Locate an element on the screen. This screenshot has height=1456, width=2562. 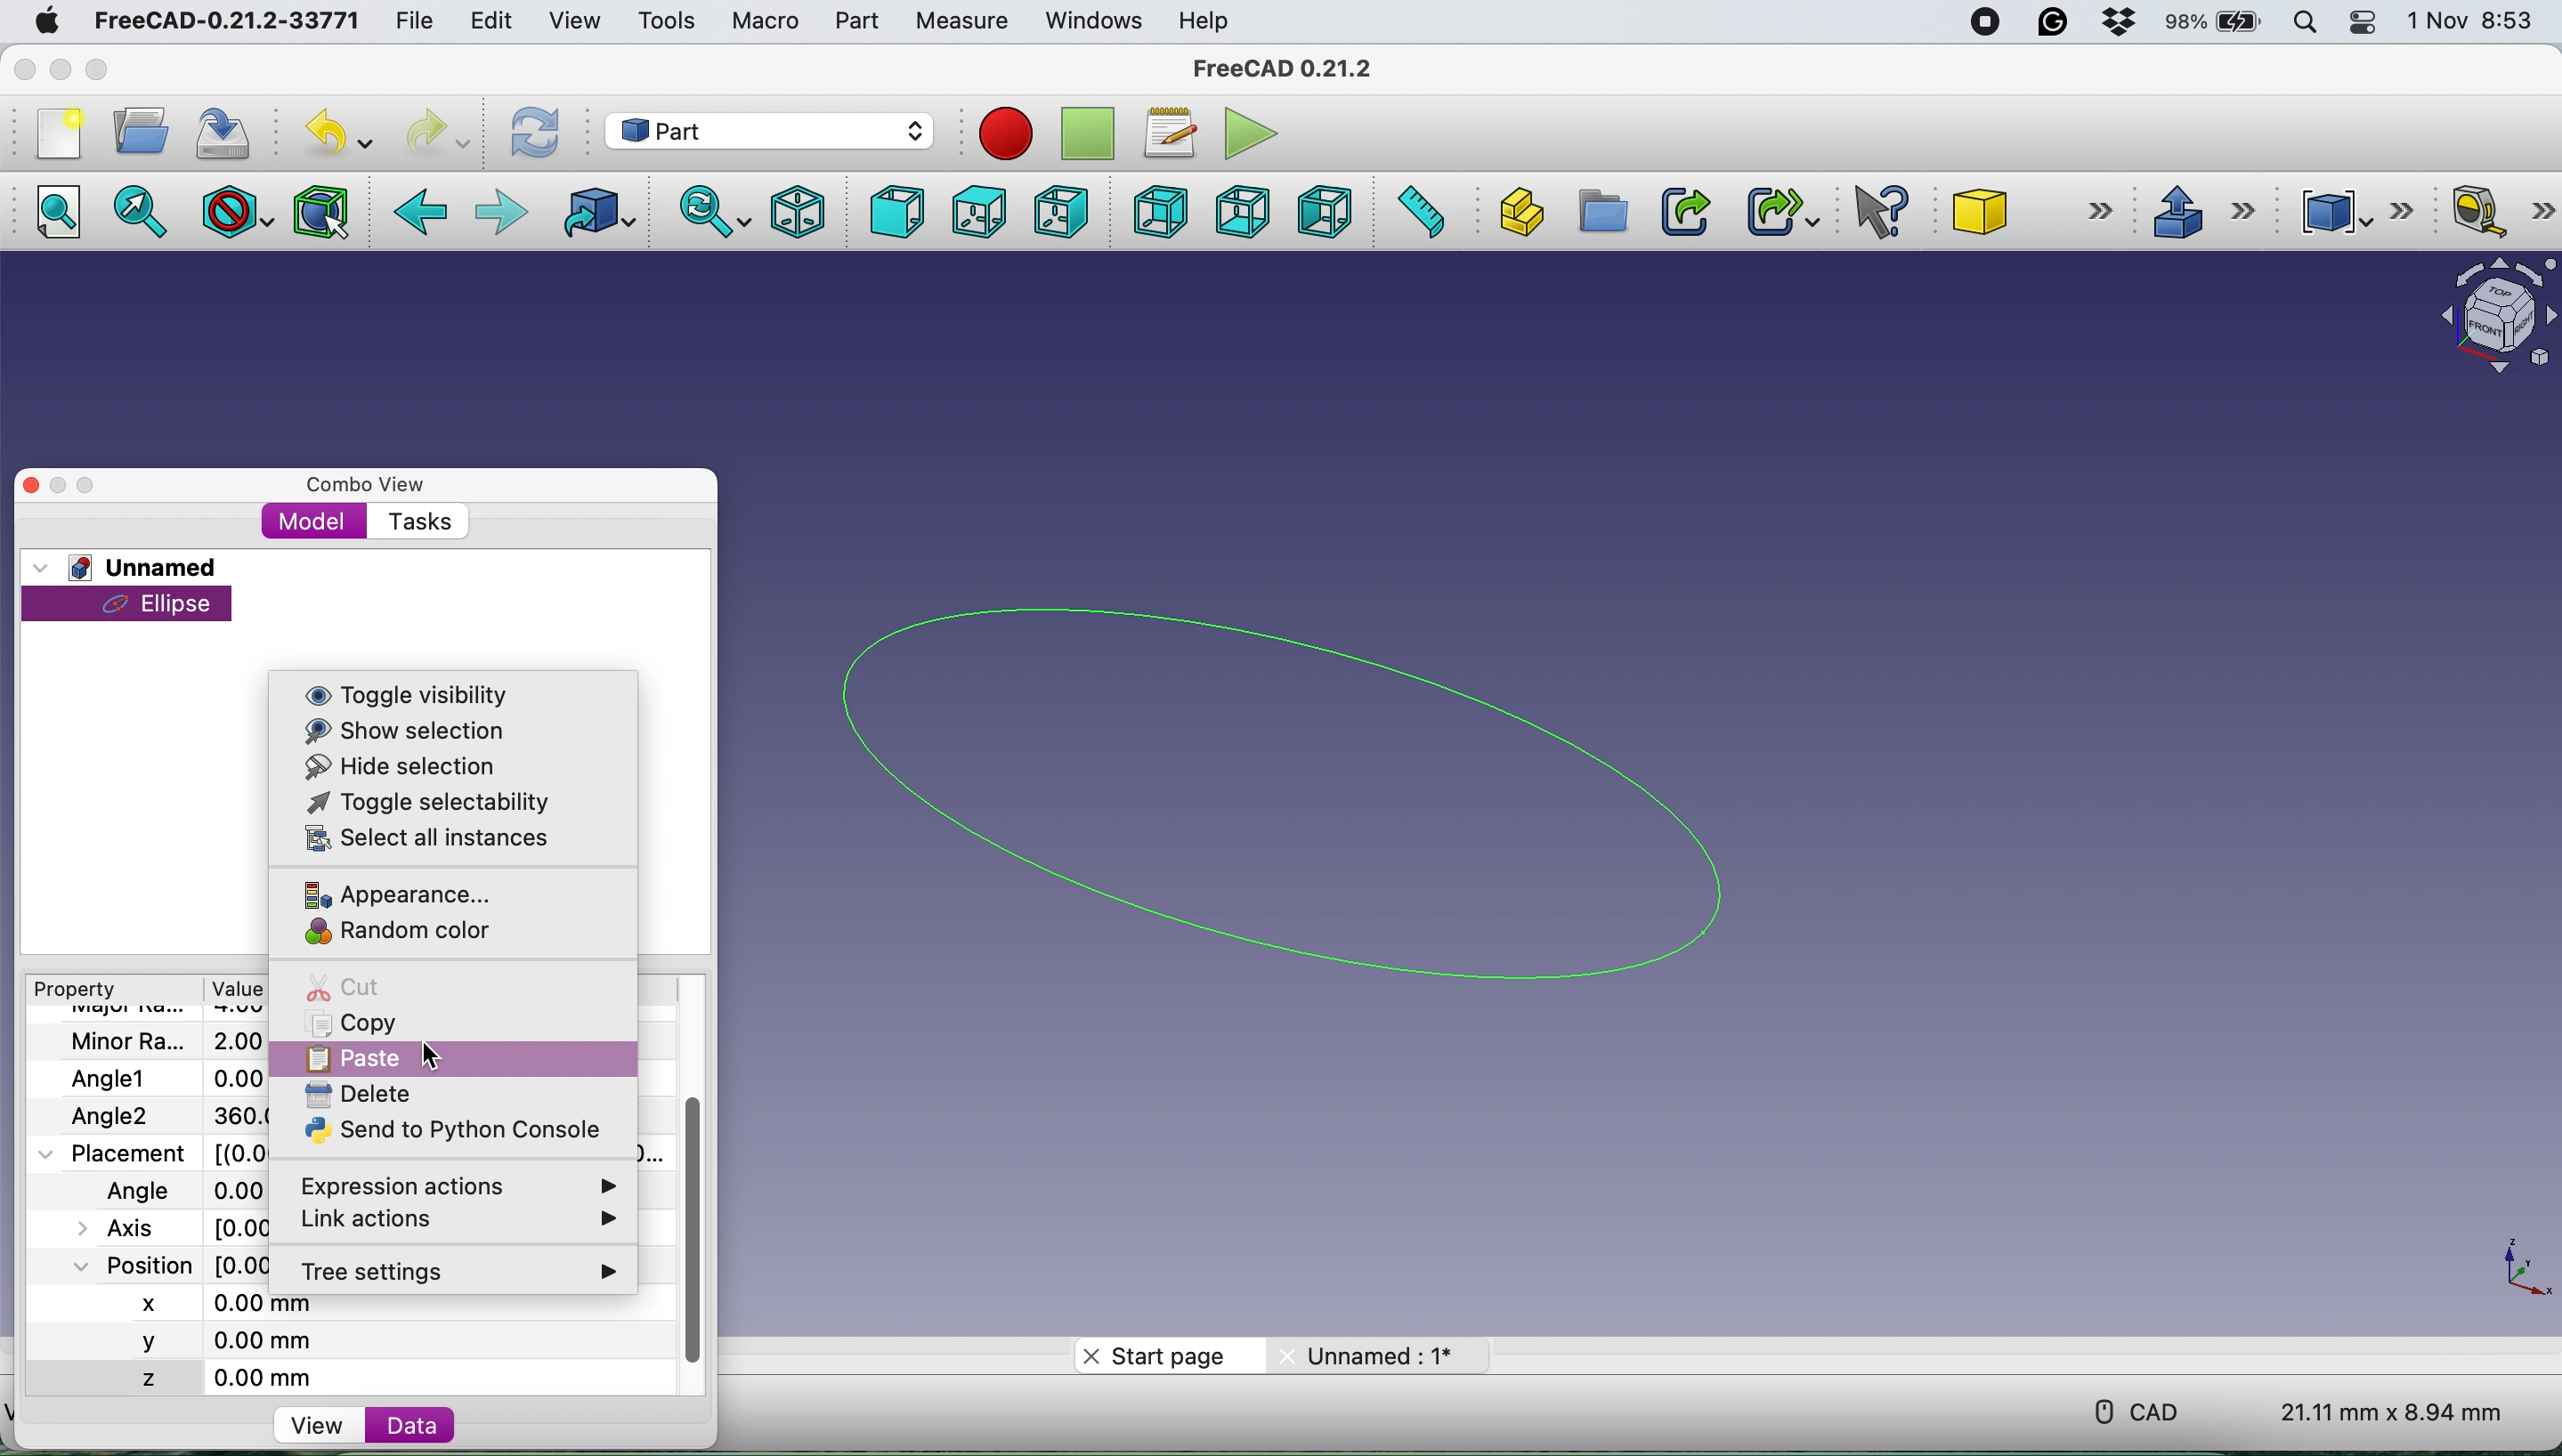
cube is located at coordinates (2036, 208).